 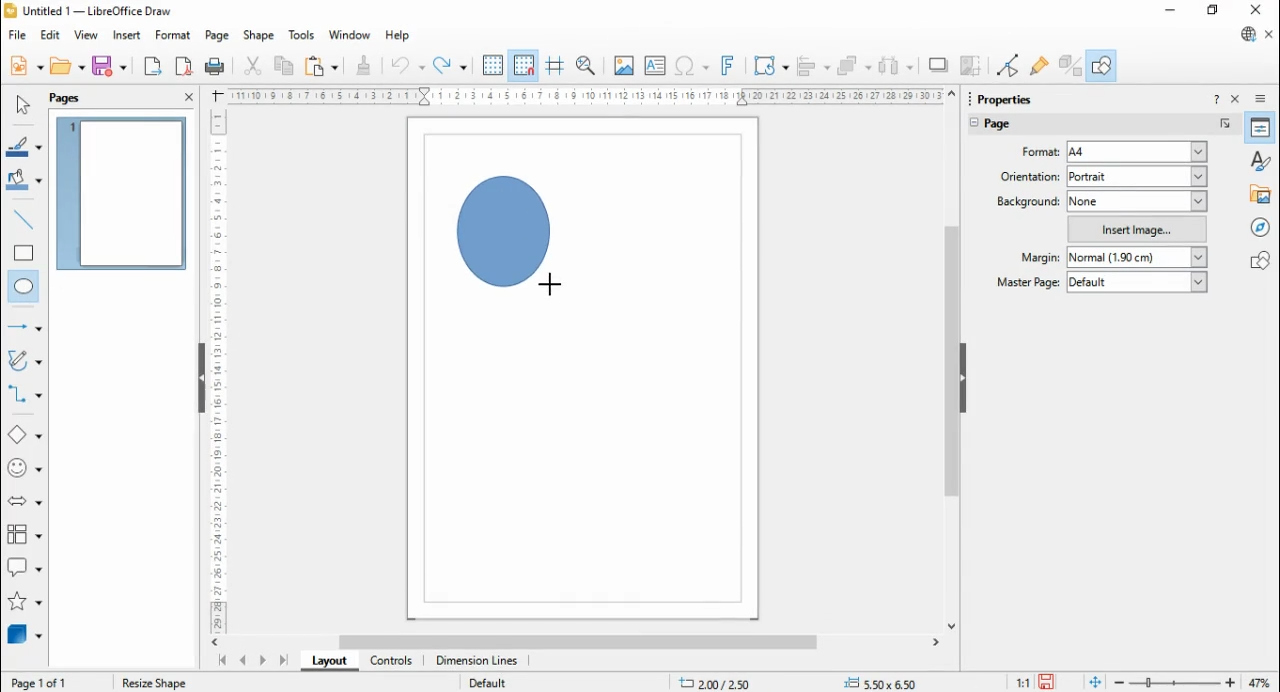 I want to click on Cursor, so click(x=552, y=285).